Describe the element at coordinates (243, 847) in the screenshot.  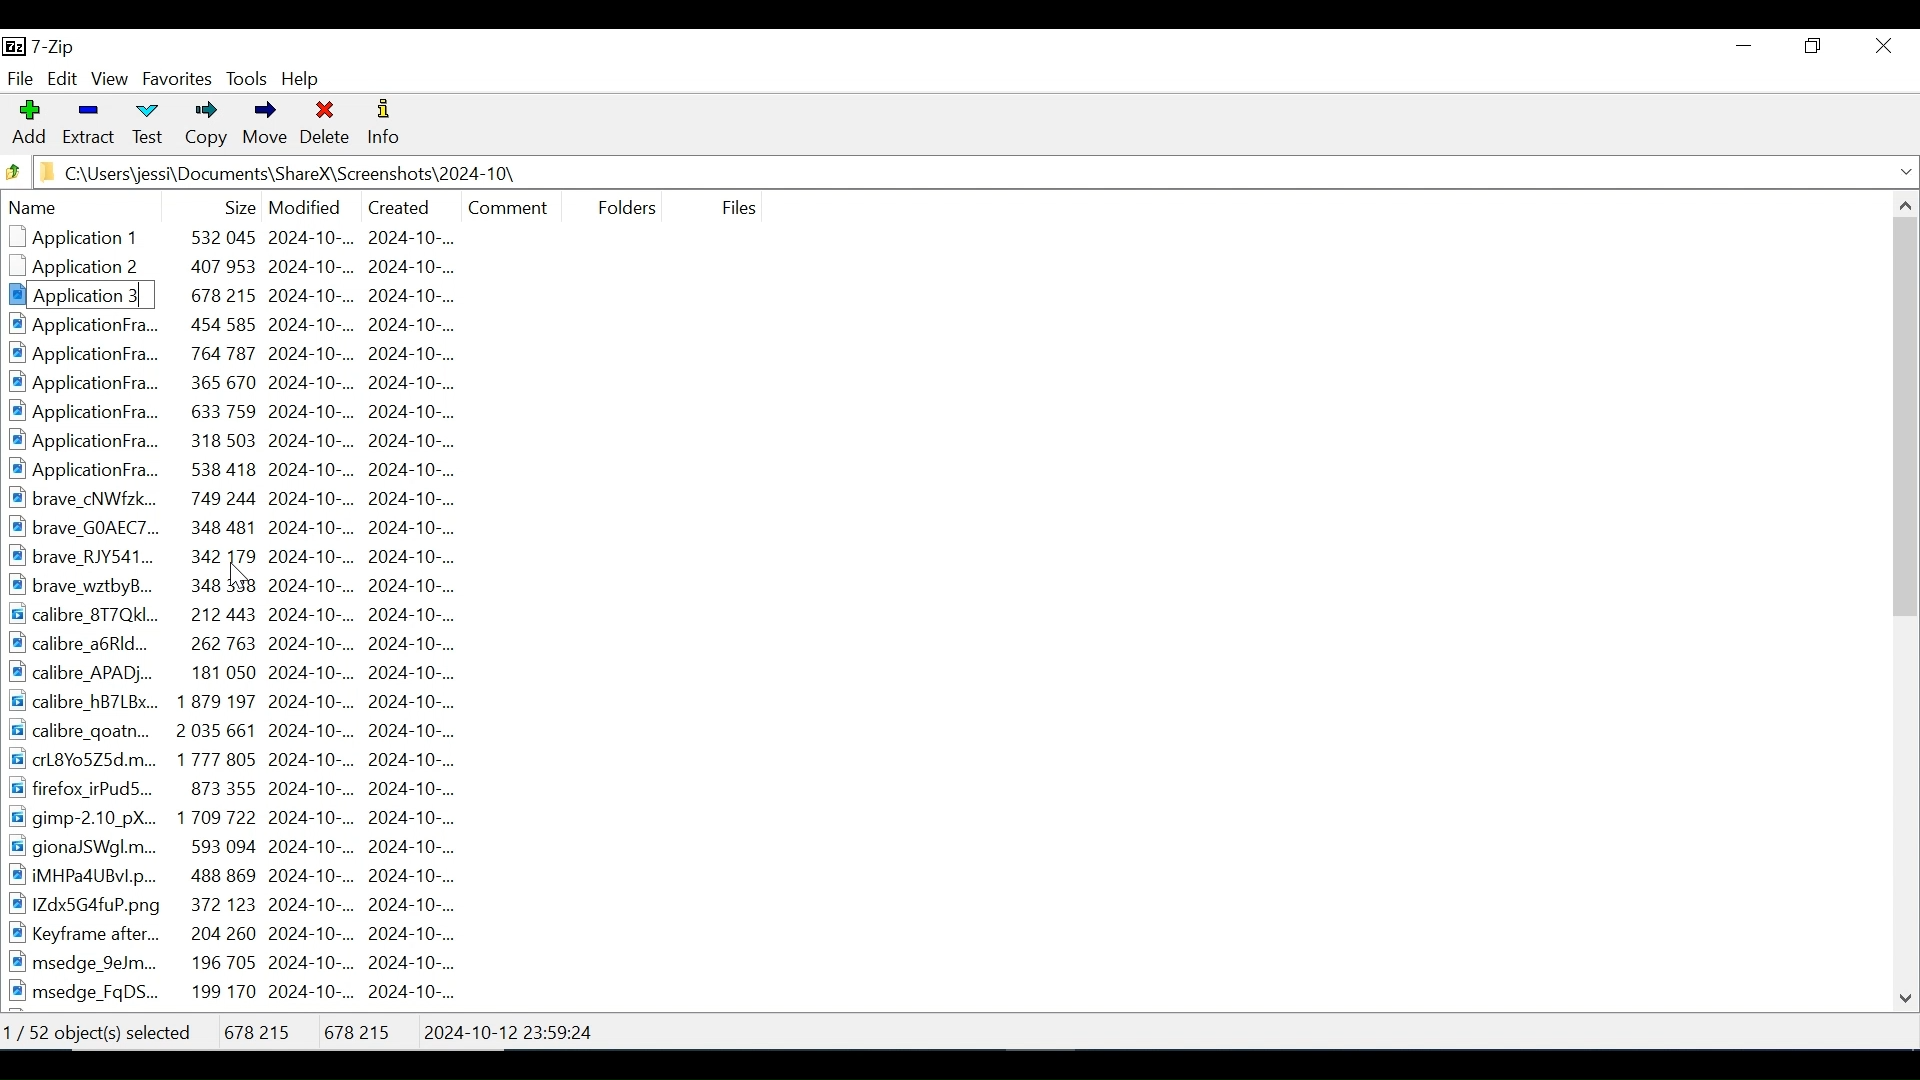
I see `gionaJSWgl.m... 593 094 2024-10-.. 2024-10-...` at that location.